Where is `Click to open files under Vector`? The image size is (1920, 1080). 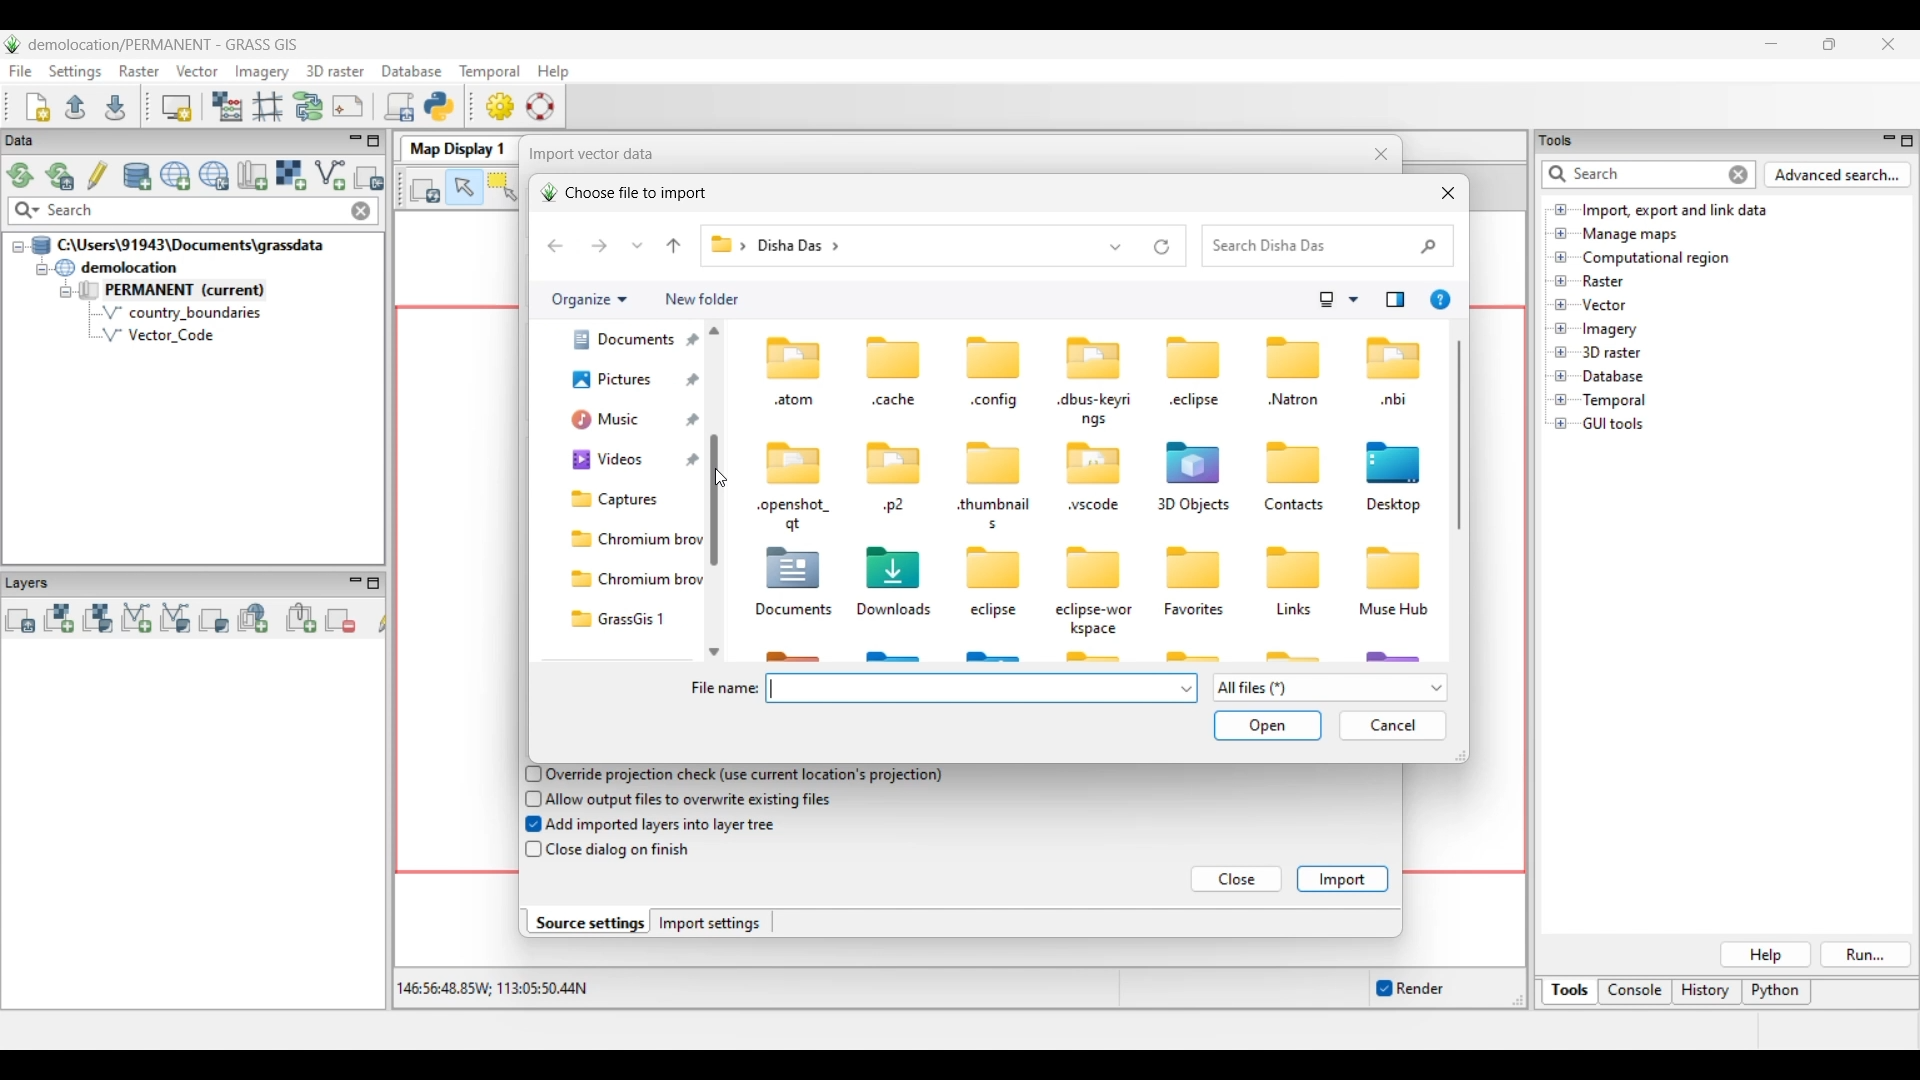 Click to open files under Vector is located at coordinates (1561, 305).